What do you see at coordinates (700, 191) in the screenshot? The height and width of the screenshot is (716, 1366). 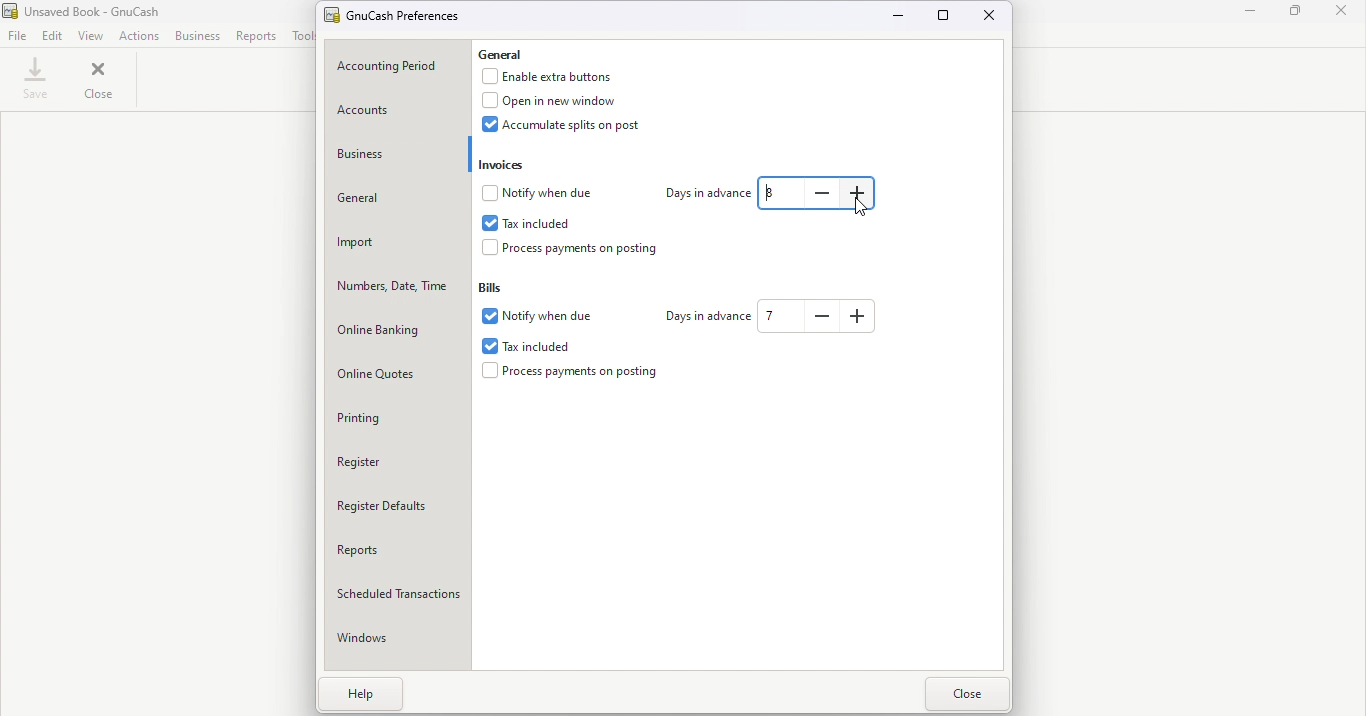 I see `Days in advance` at bounding box center [700, 191].